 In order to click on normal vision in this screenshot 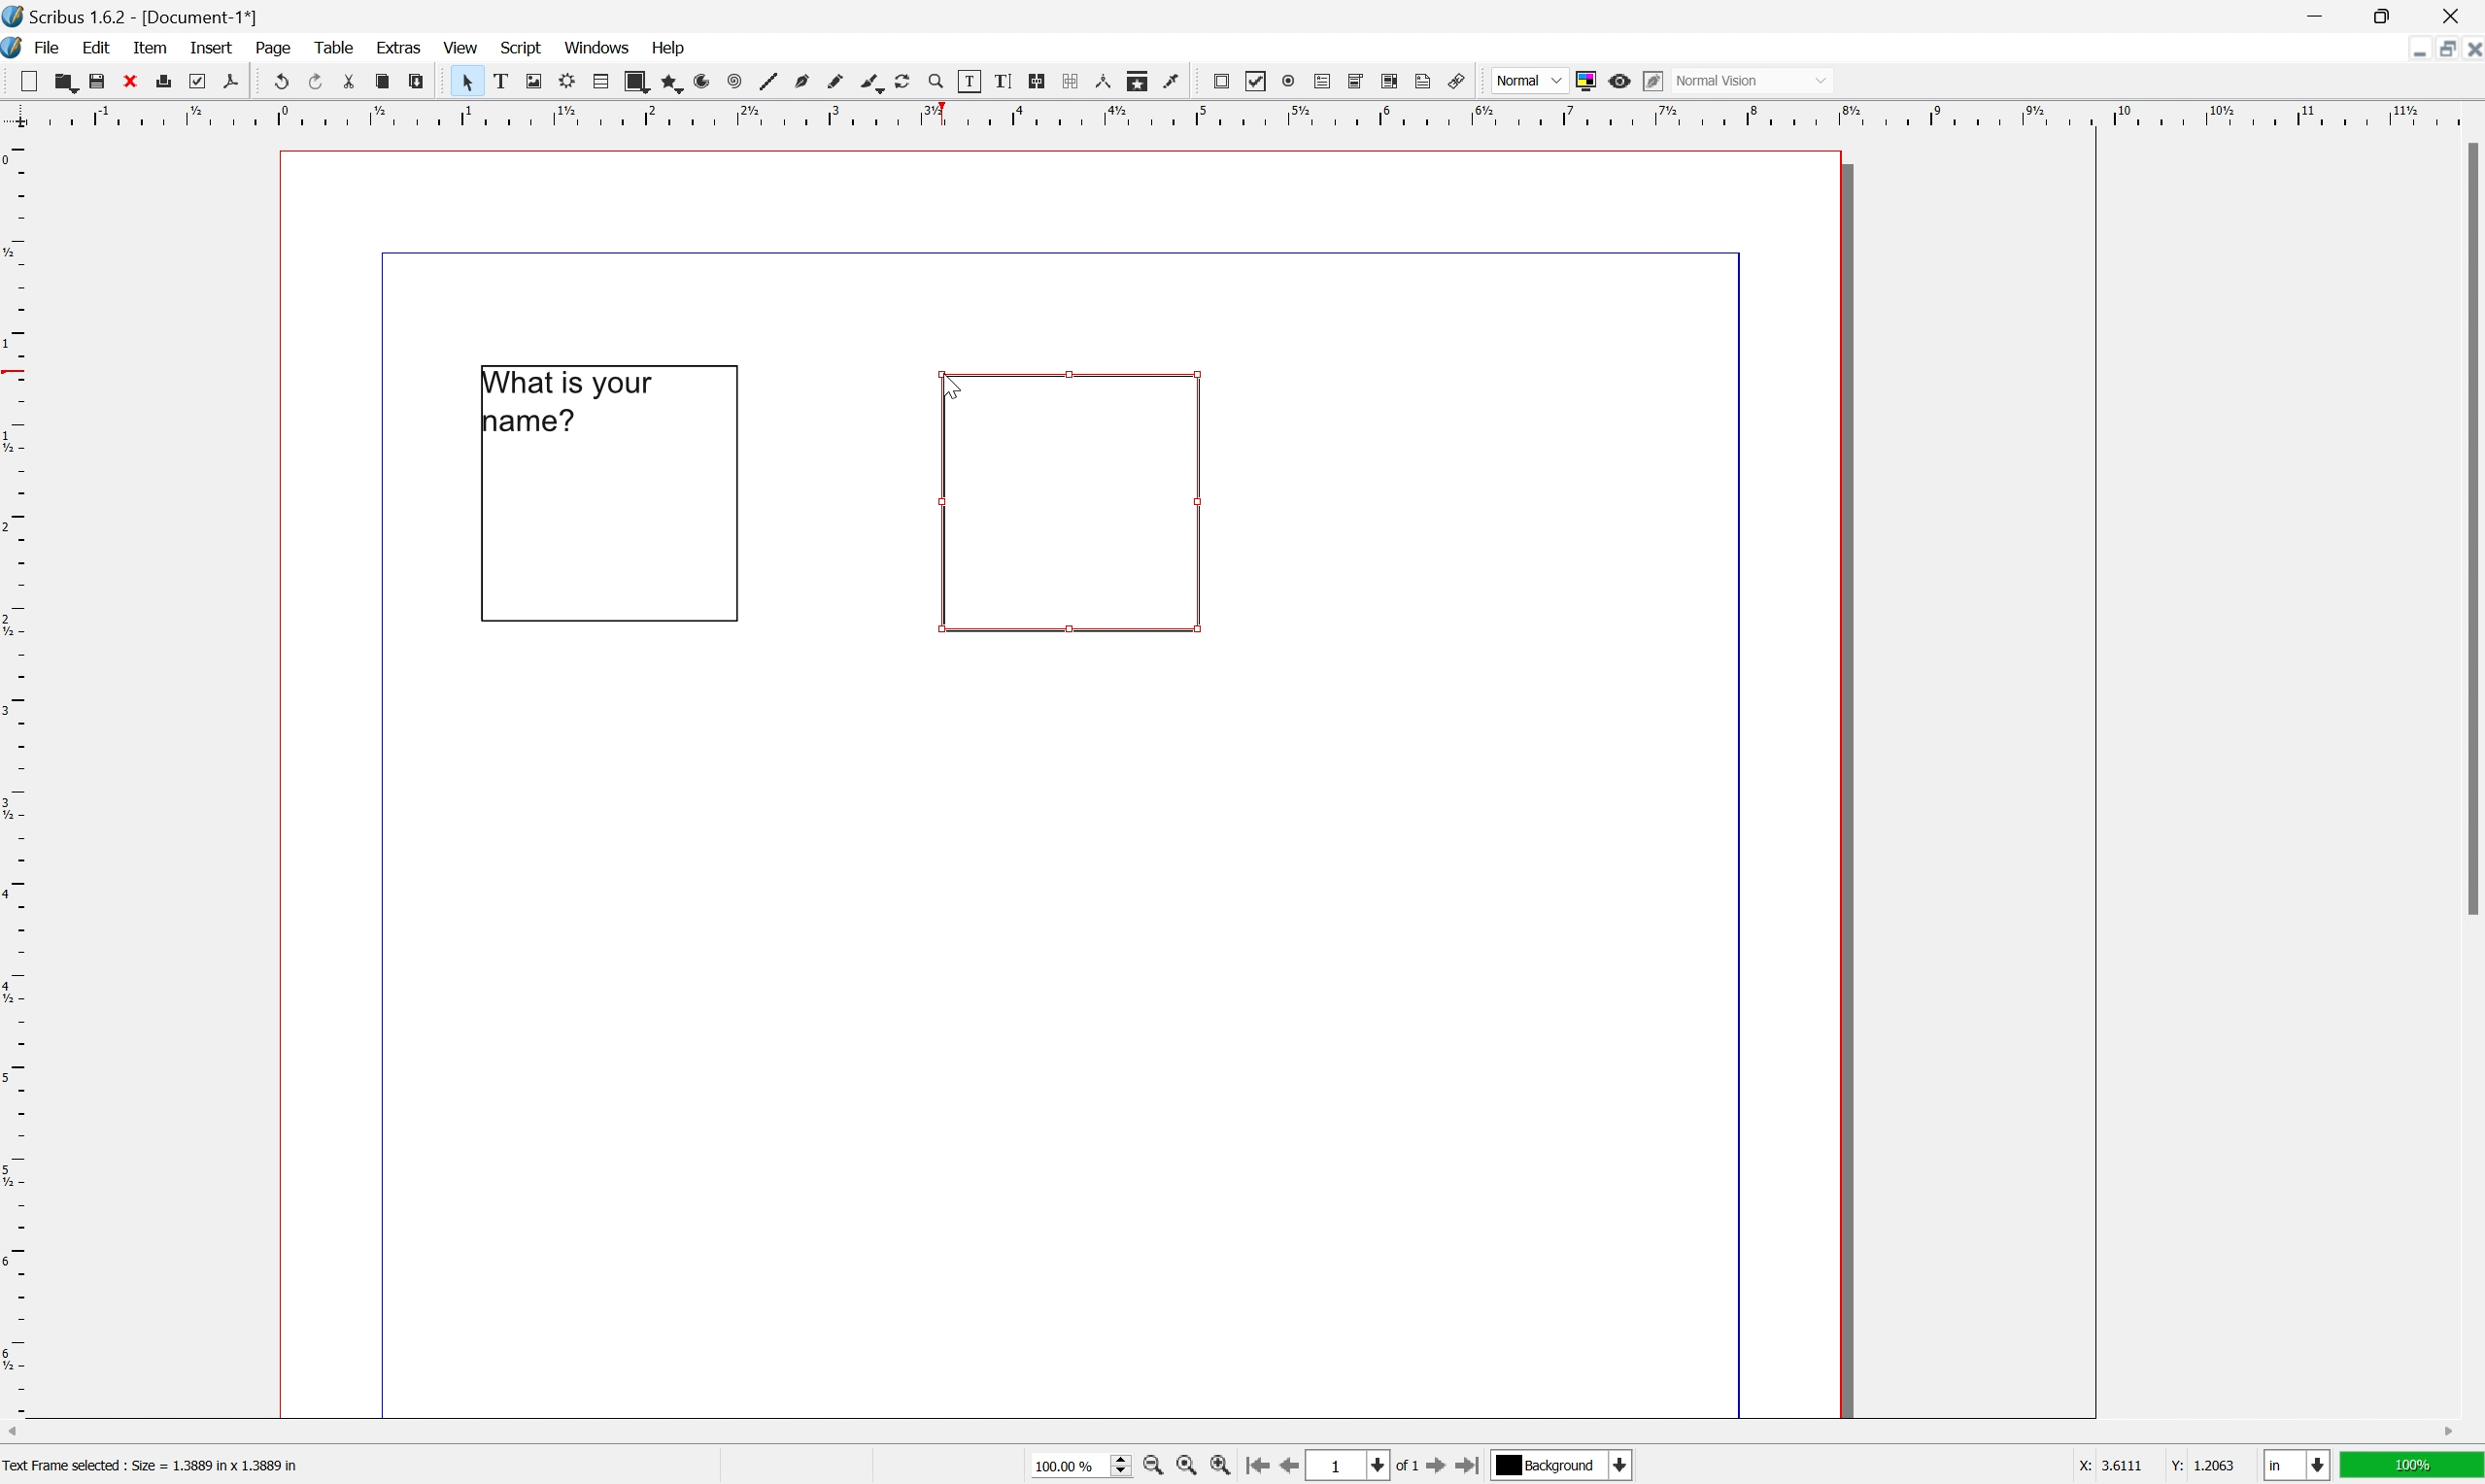, I will do `click(1753, 80)`.